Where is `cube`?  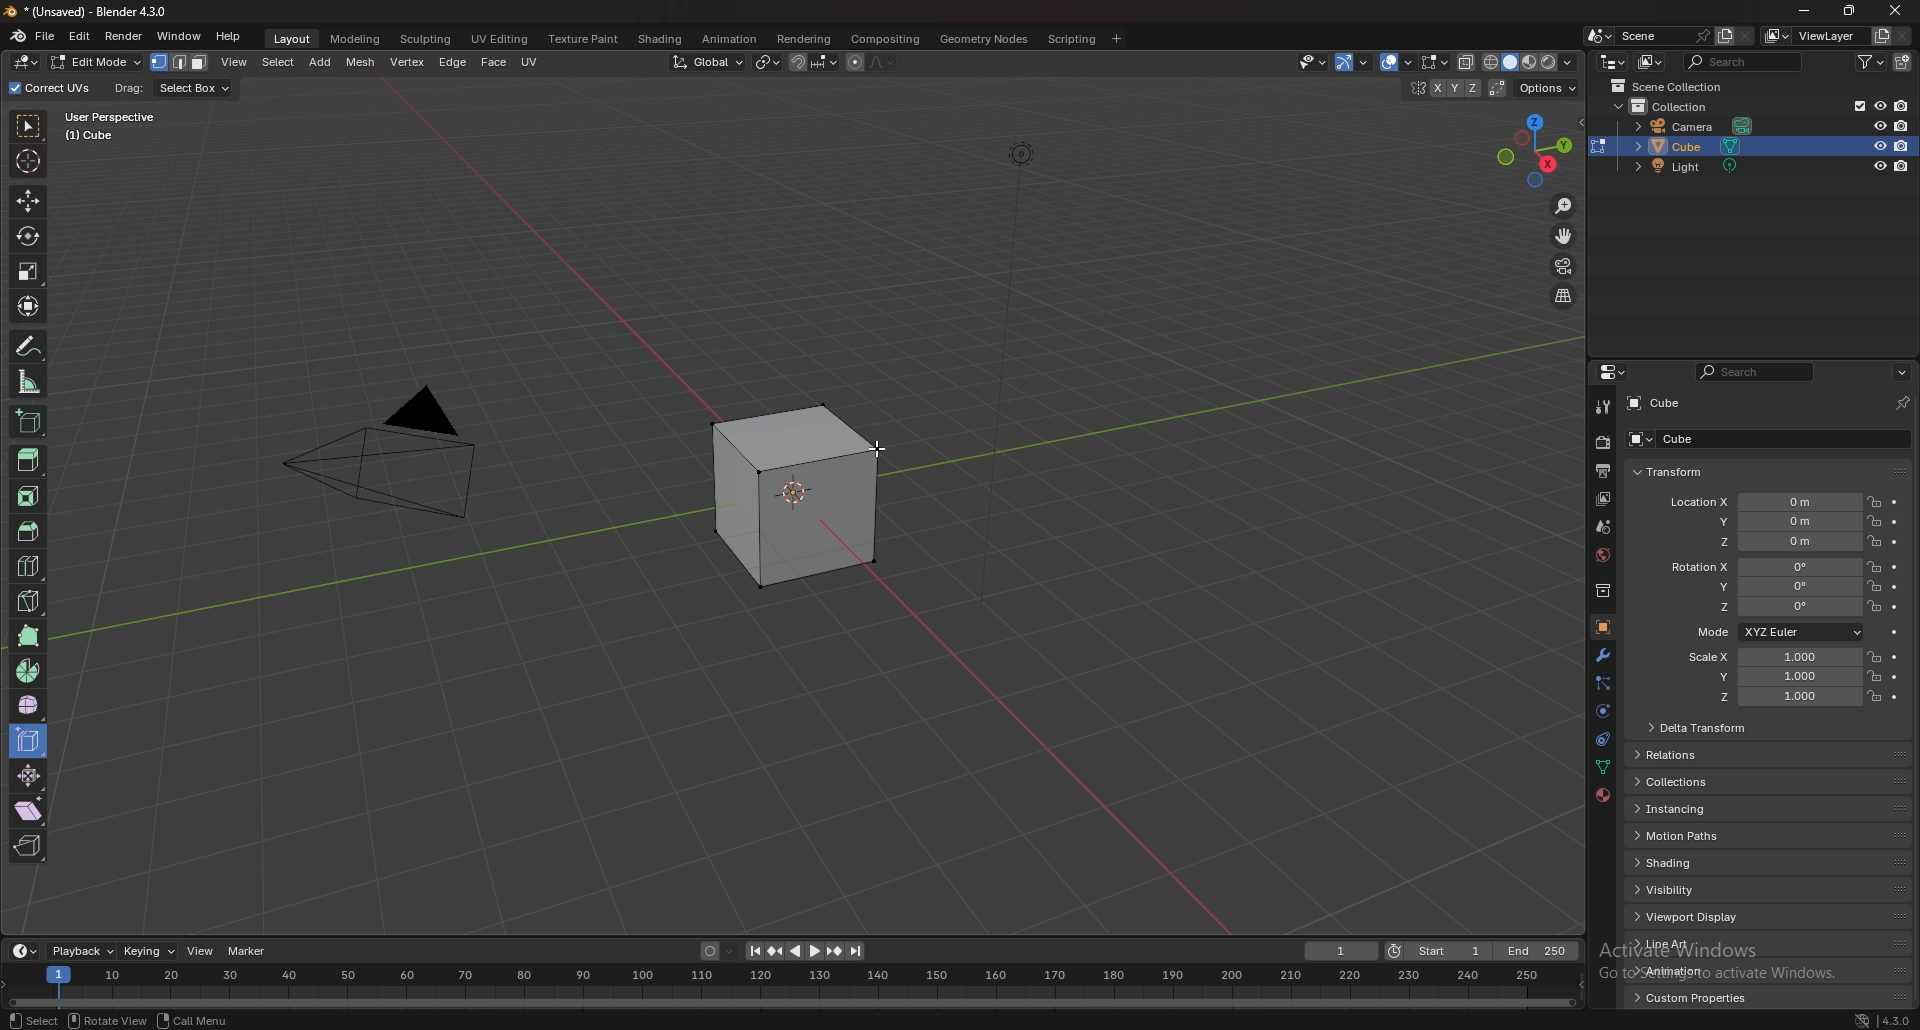
cube is located at coordinates (784, 493).